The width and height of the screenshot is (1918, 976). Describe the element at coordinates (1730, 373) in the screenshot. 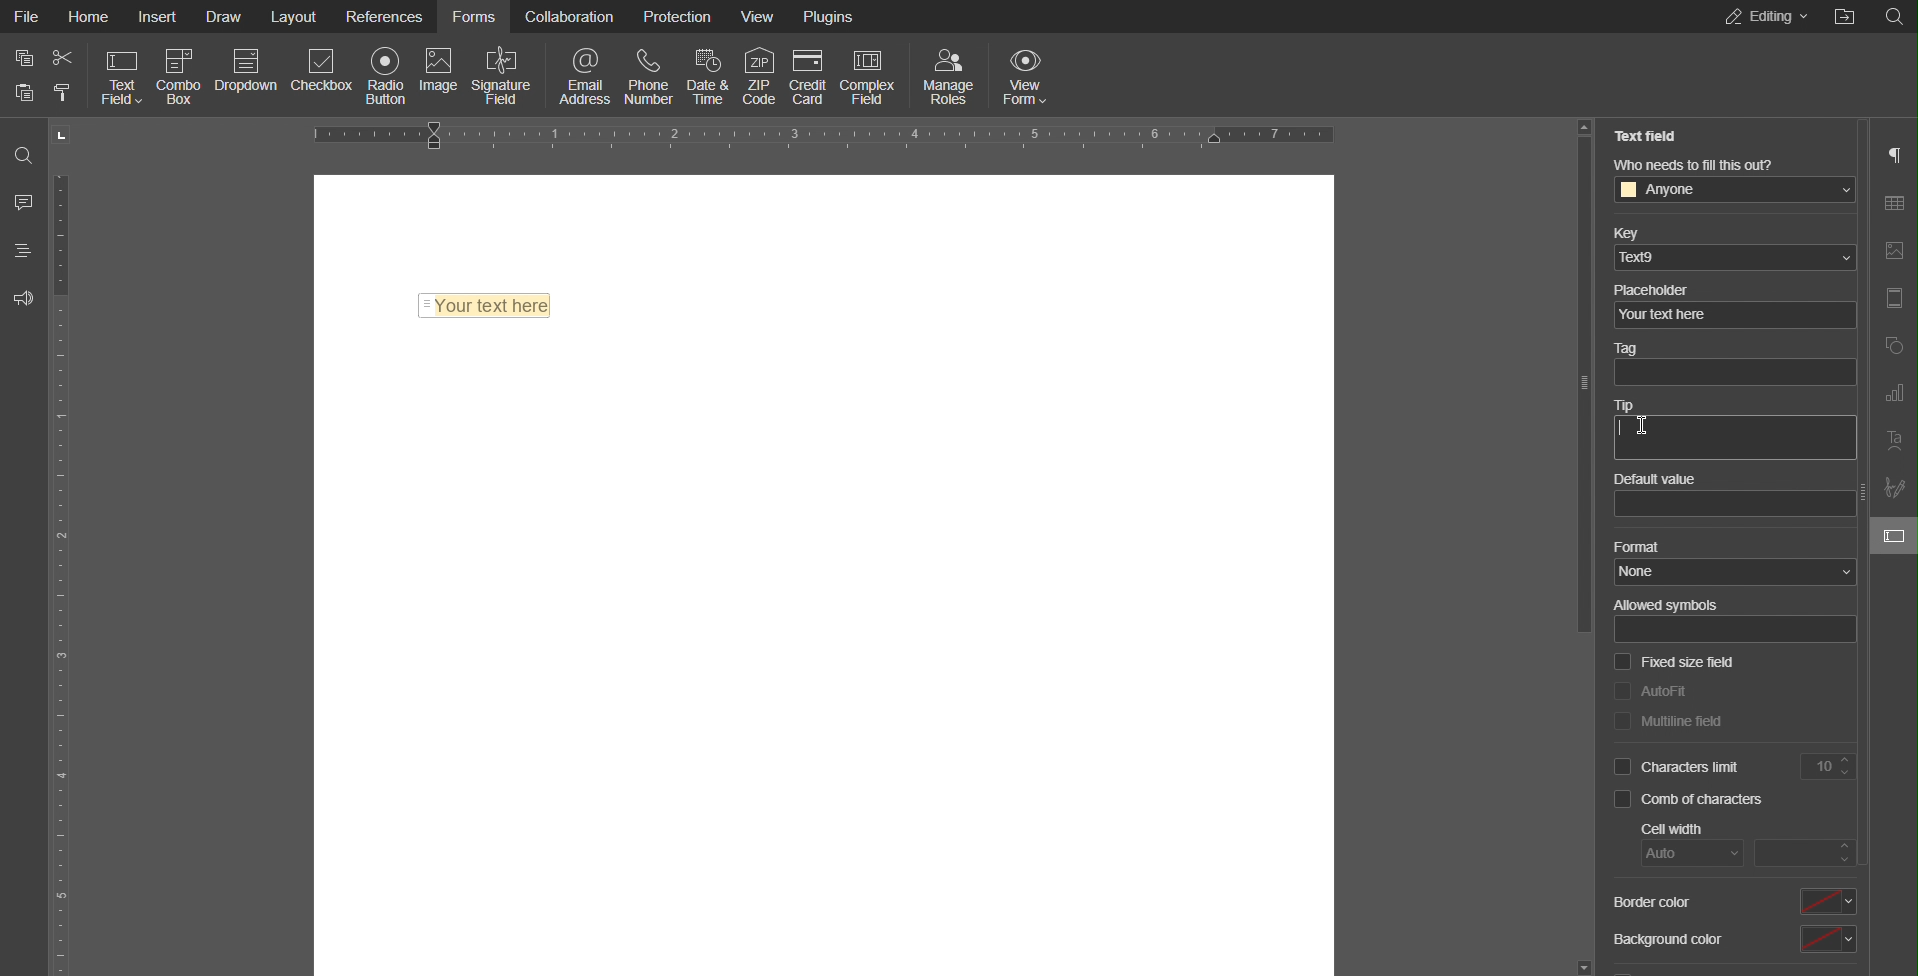

I see `textbox` at that location.